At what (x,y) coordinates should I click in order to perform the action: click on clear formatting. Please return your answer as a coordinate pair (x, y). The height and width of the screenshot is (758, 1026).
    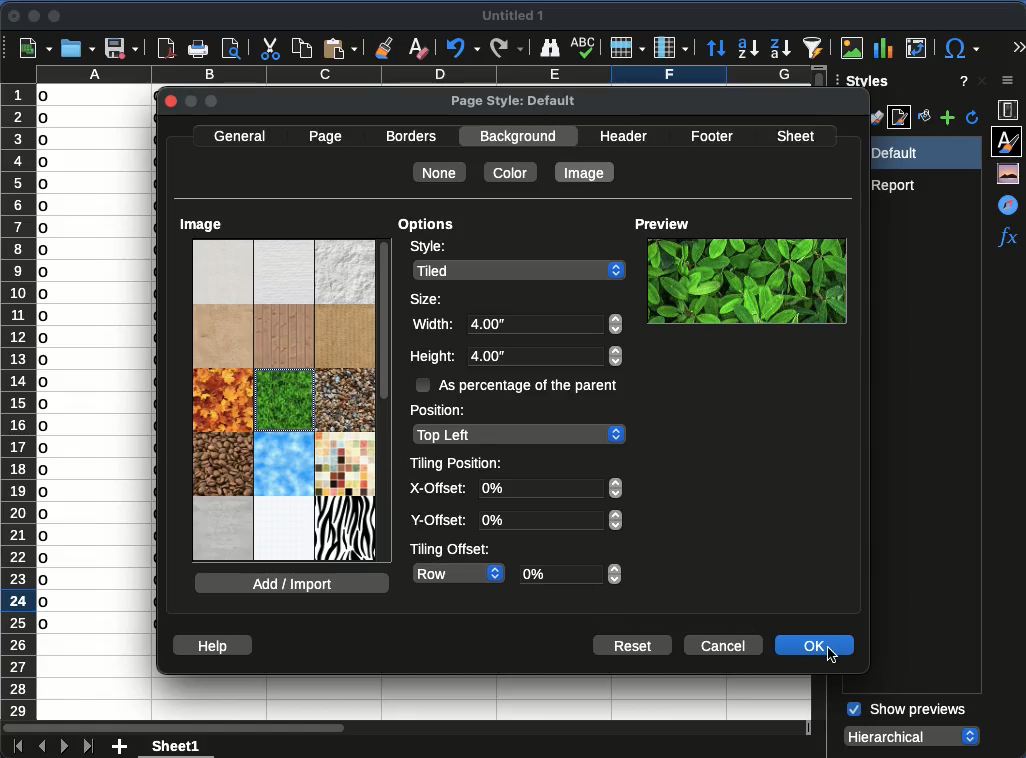
    Looking at the image, I should click on (420, 47).